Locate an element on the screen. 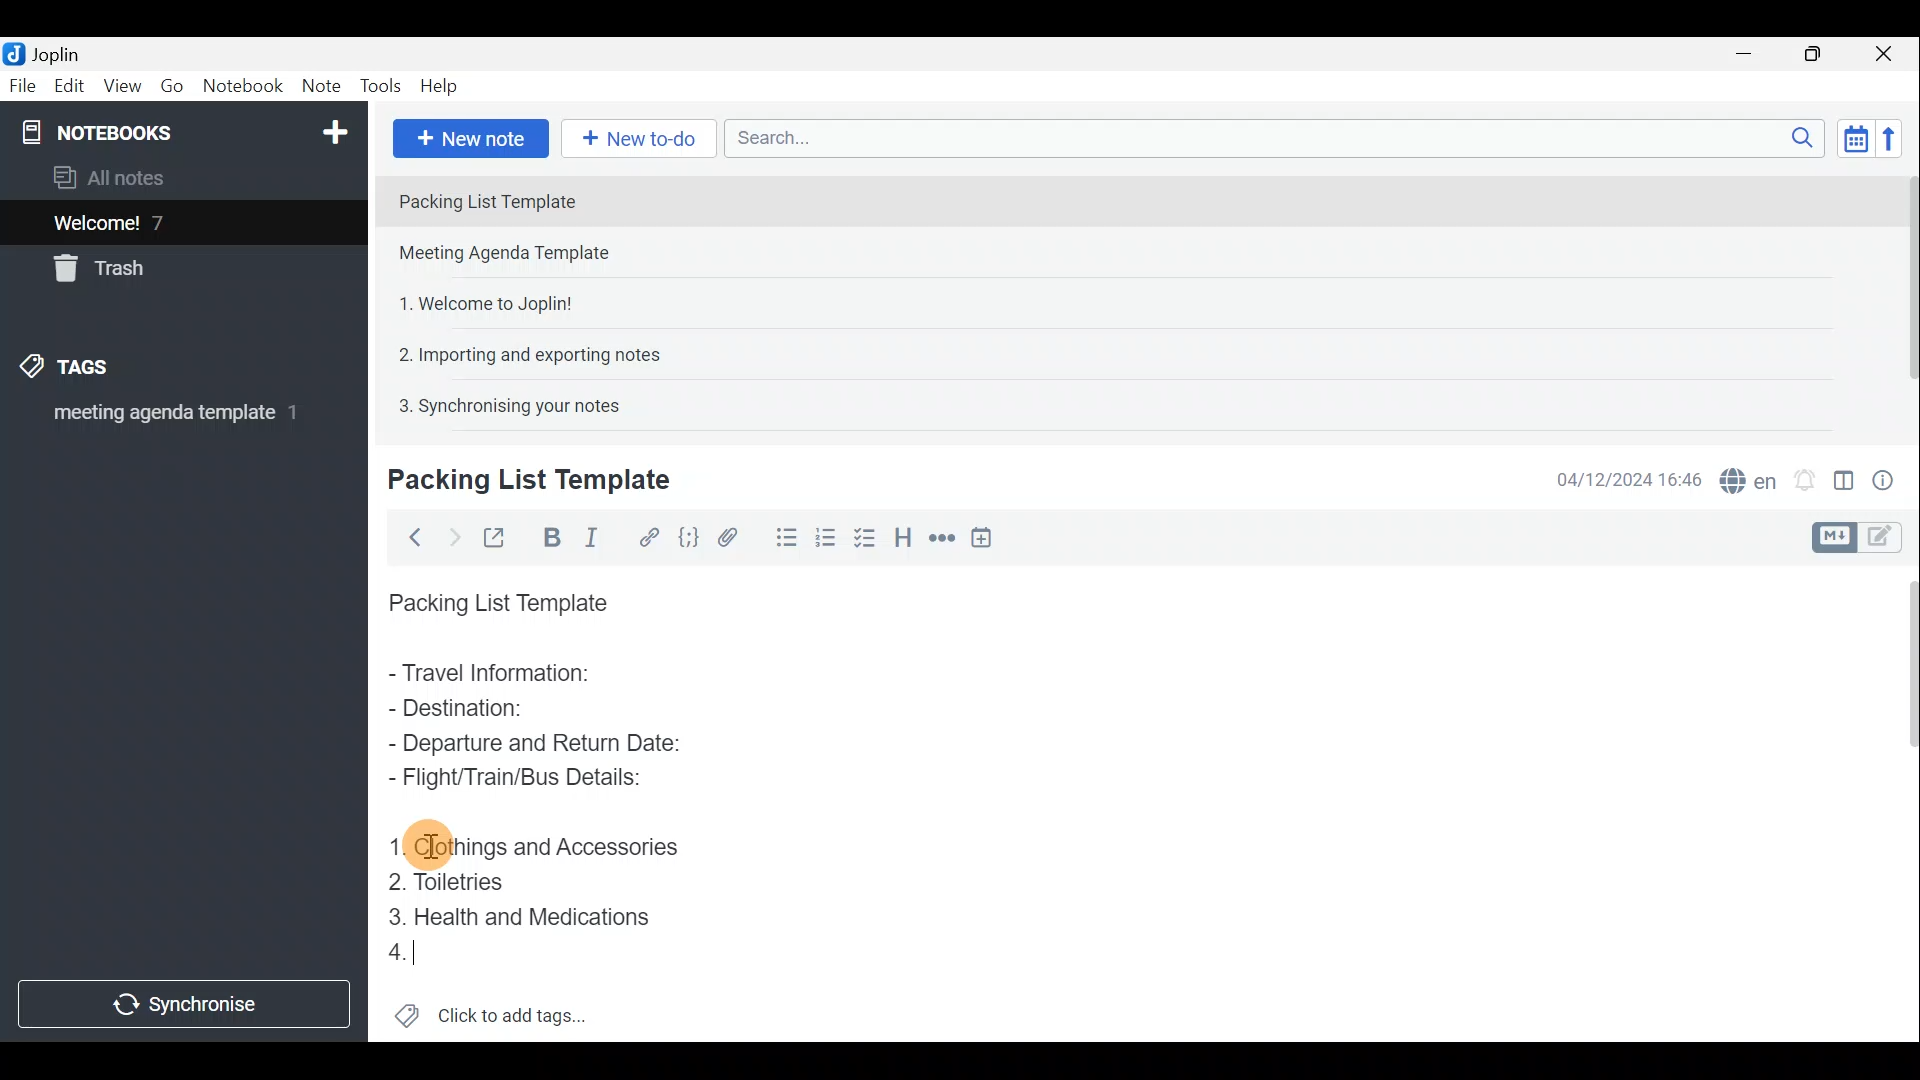 The height and width of the screenshot is (1080, 1920). Heading is located at coordinates (905, 535).